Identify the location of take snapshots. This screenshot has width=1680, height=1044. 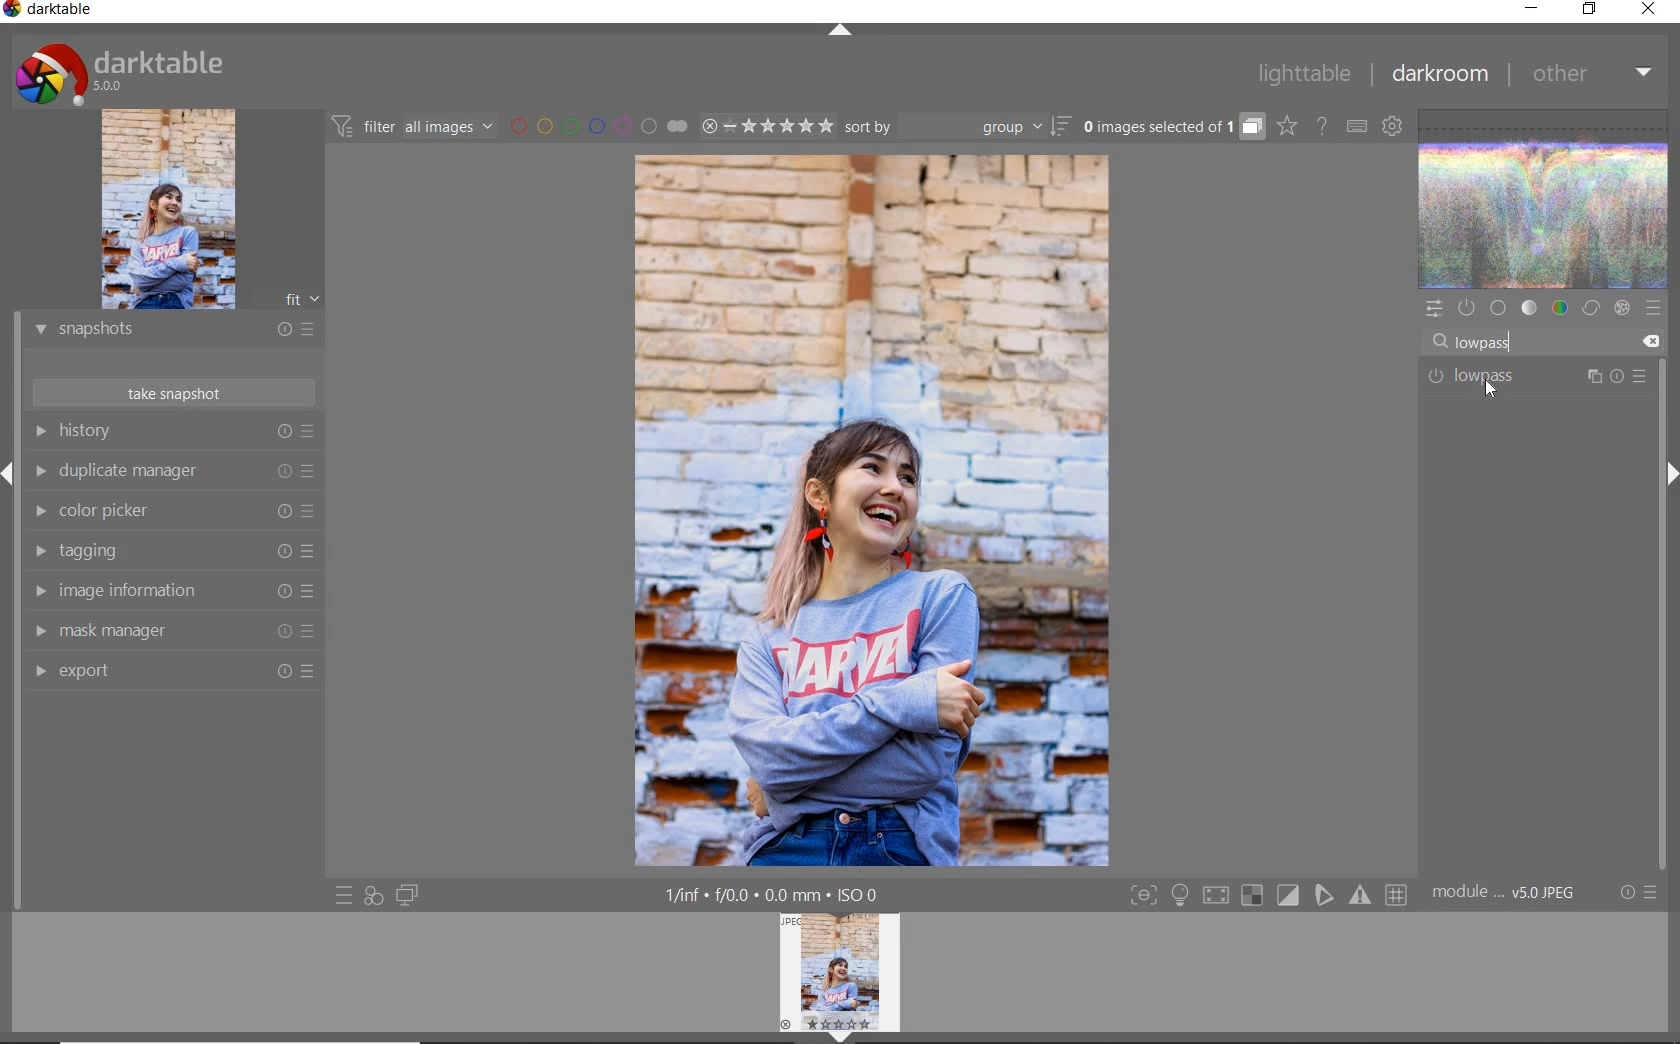
(172, 394).